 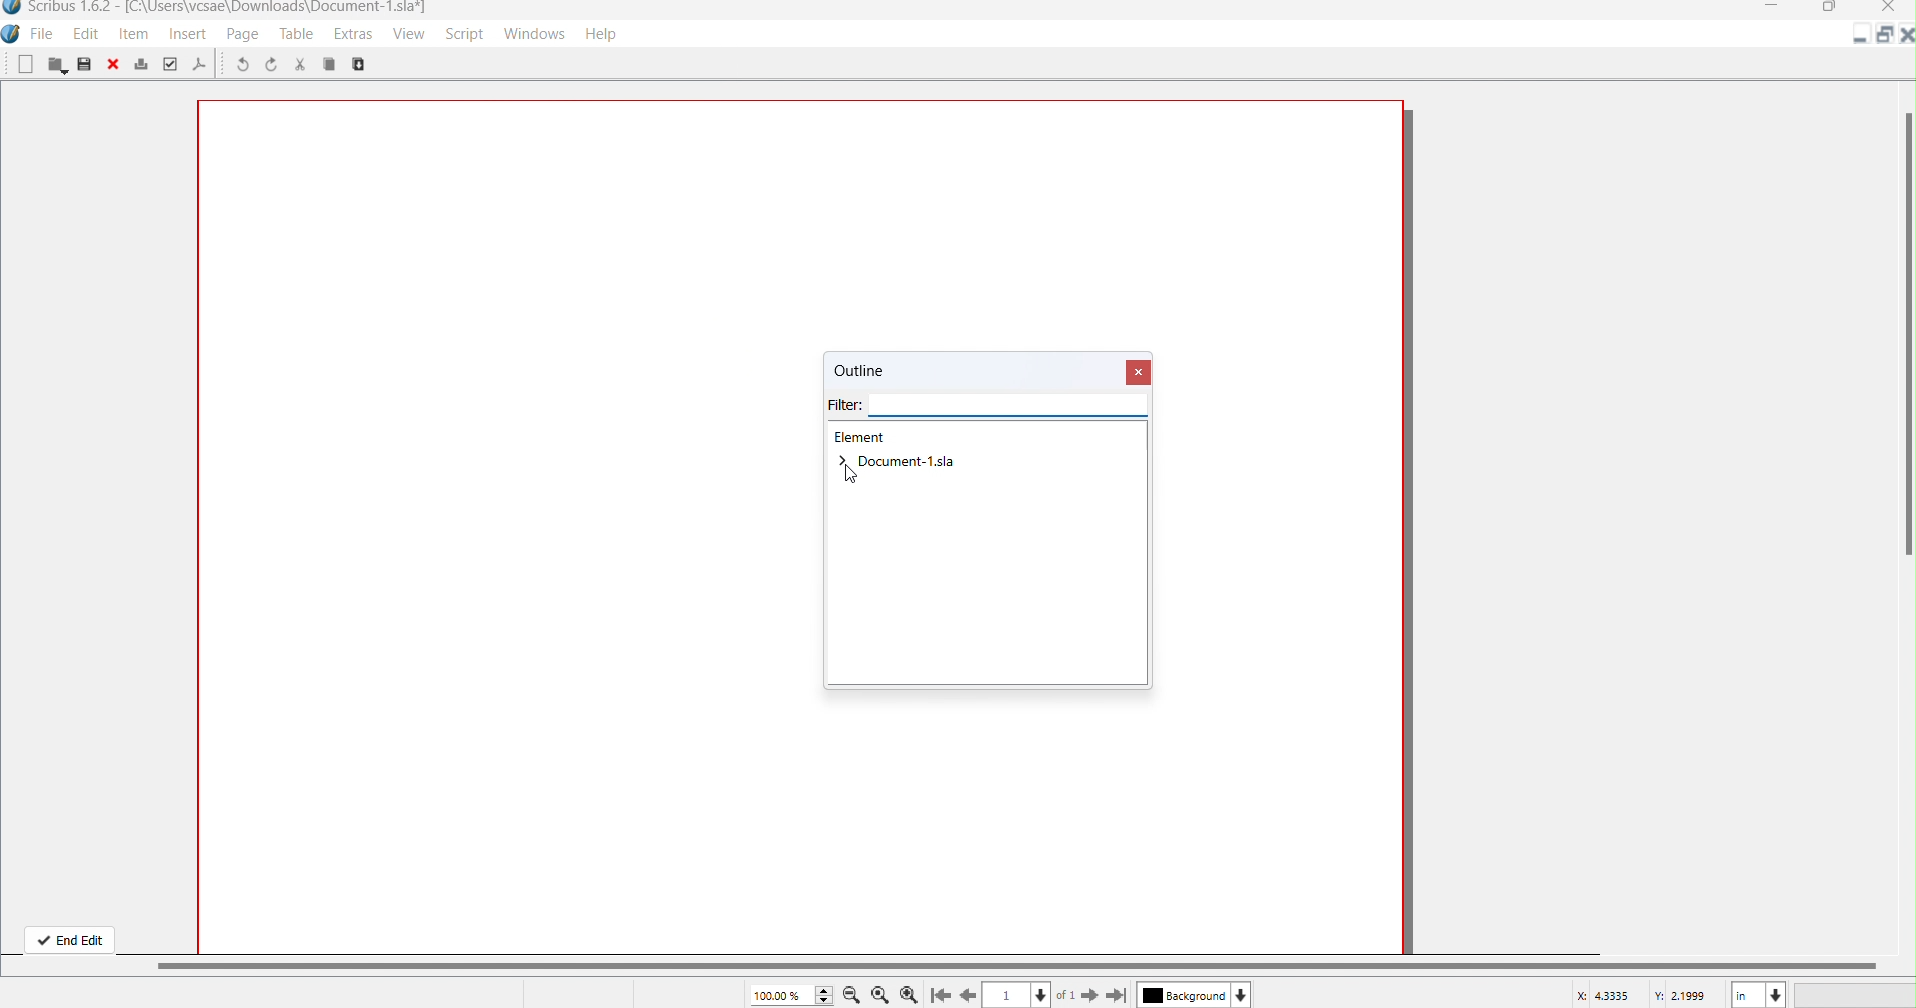 I want to click on , so click(x=86, y=63).